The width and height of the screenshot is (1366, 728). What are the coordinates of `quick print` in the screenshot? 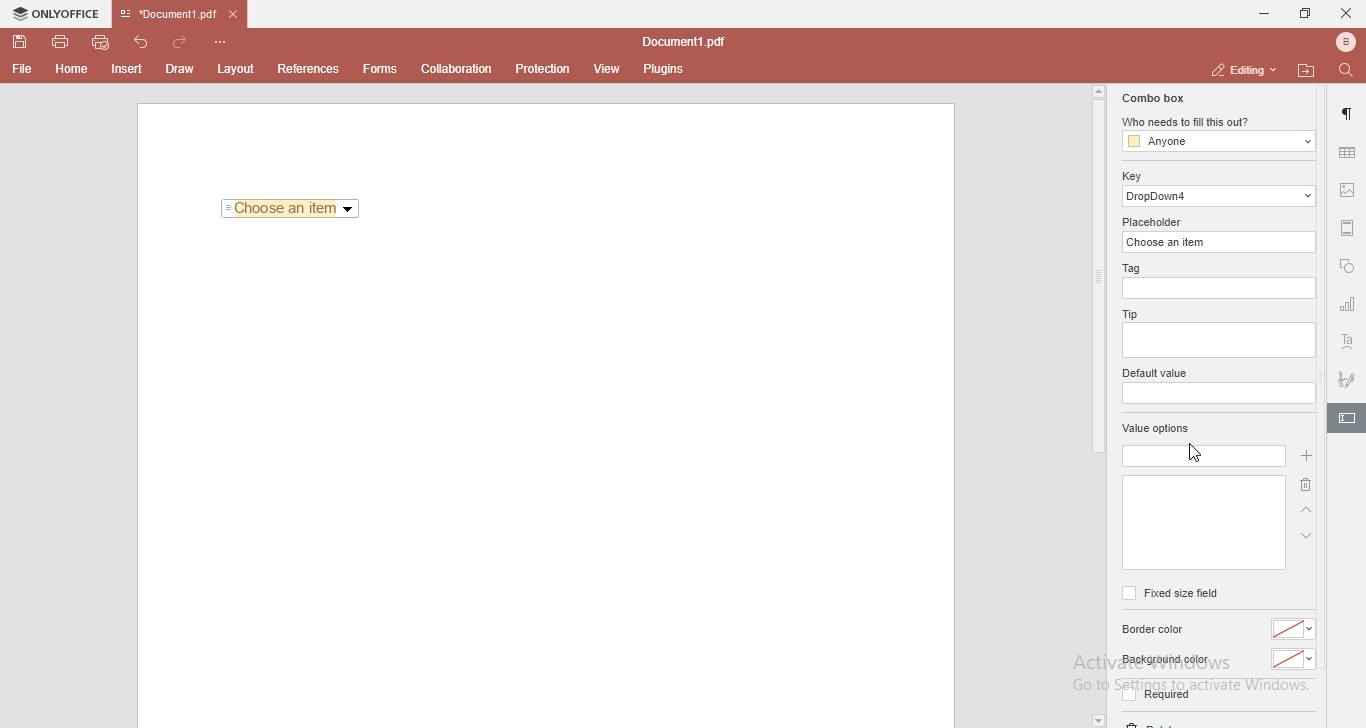 It's located at (102, 41).